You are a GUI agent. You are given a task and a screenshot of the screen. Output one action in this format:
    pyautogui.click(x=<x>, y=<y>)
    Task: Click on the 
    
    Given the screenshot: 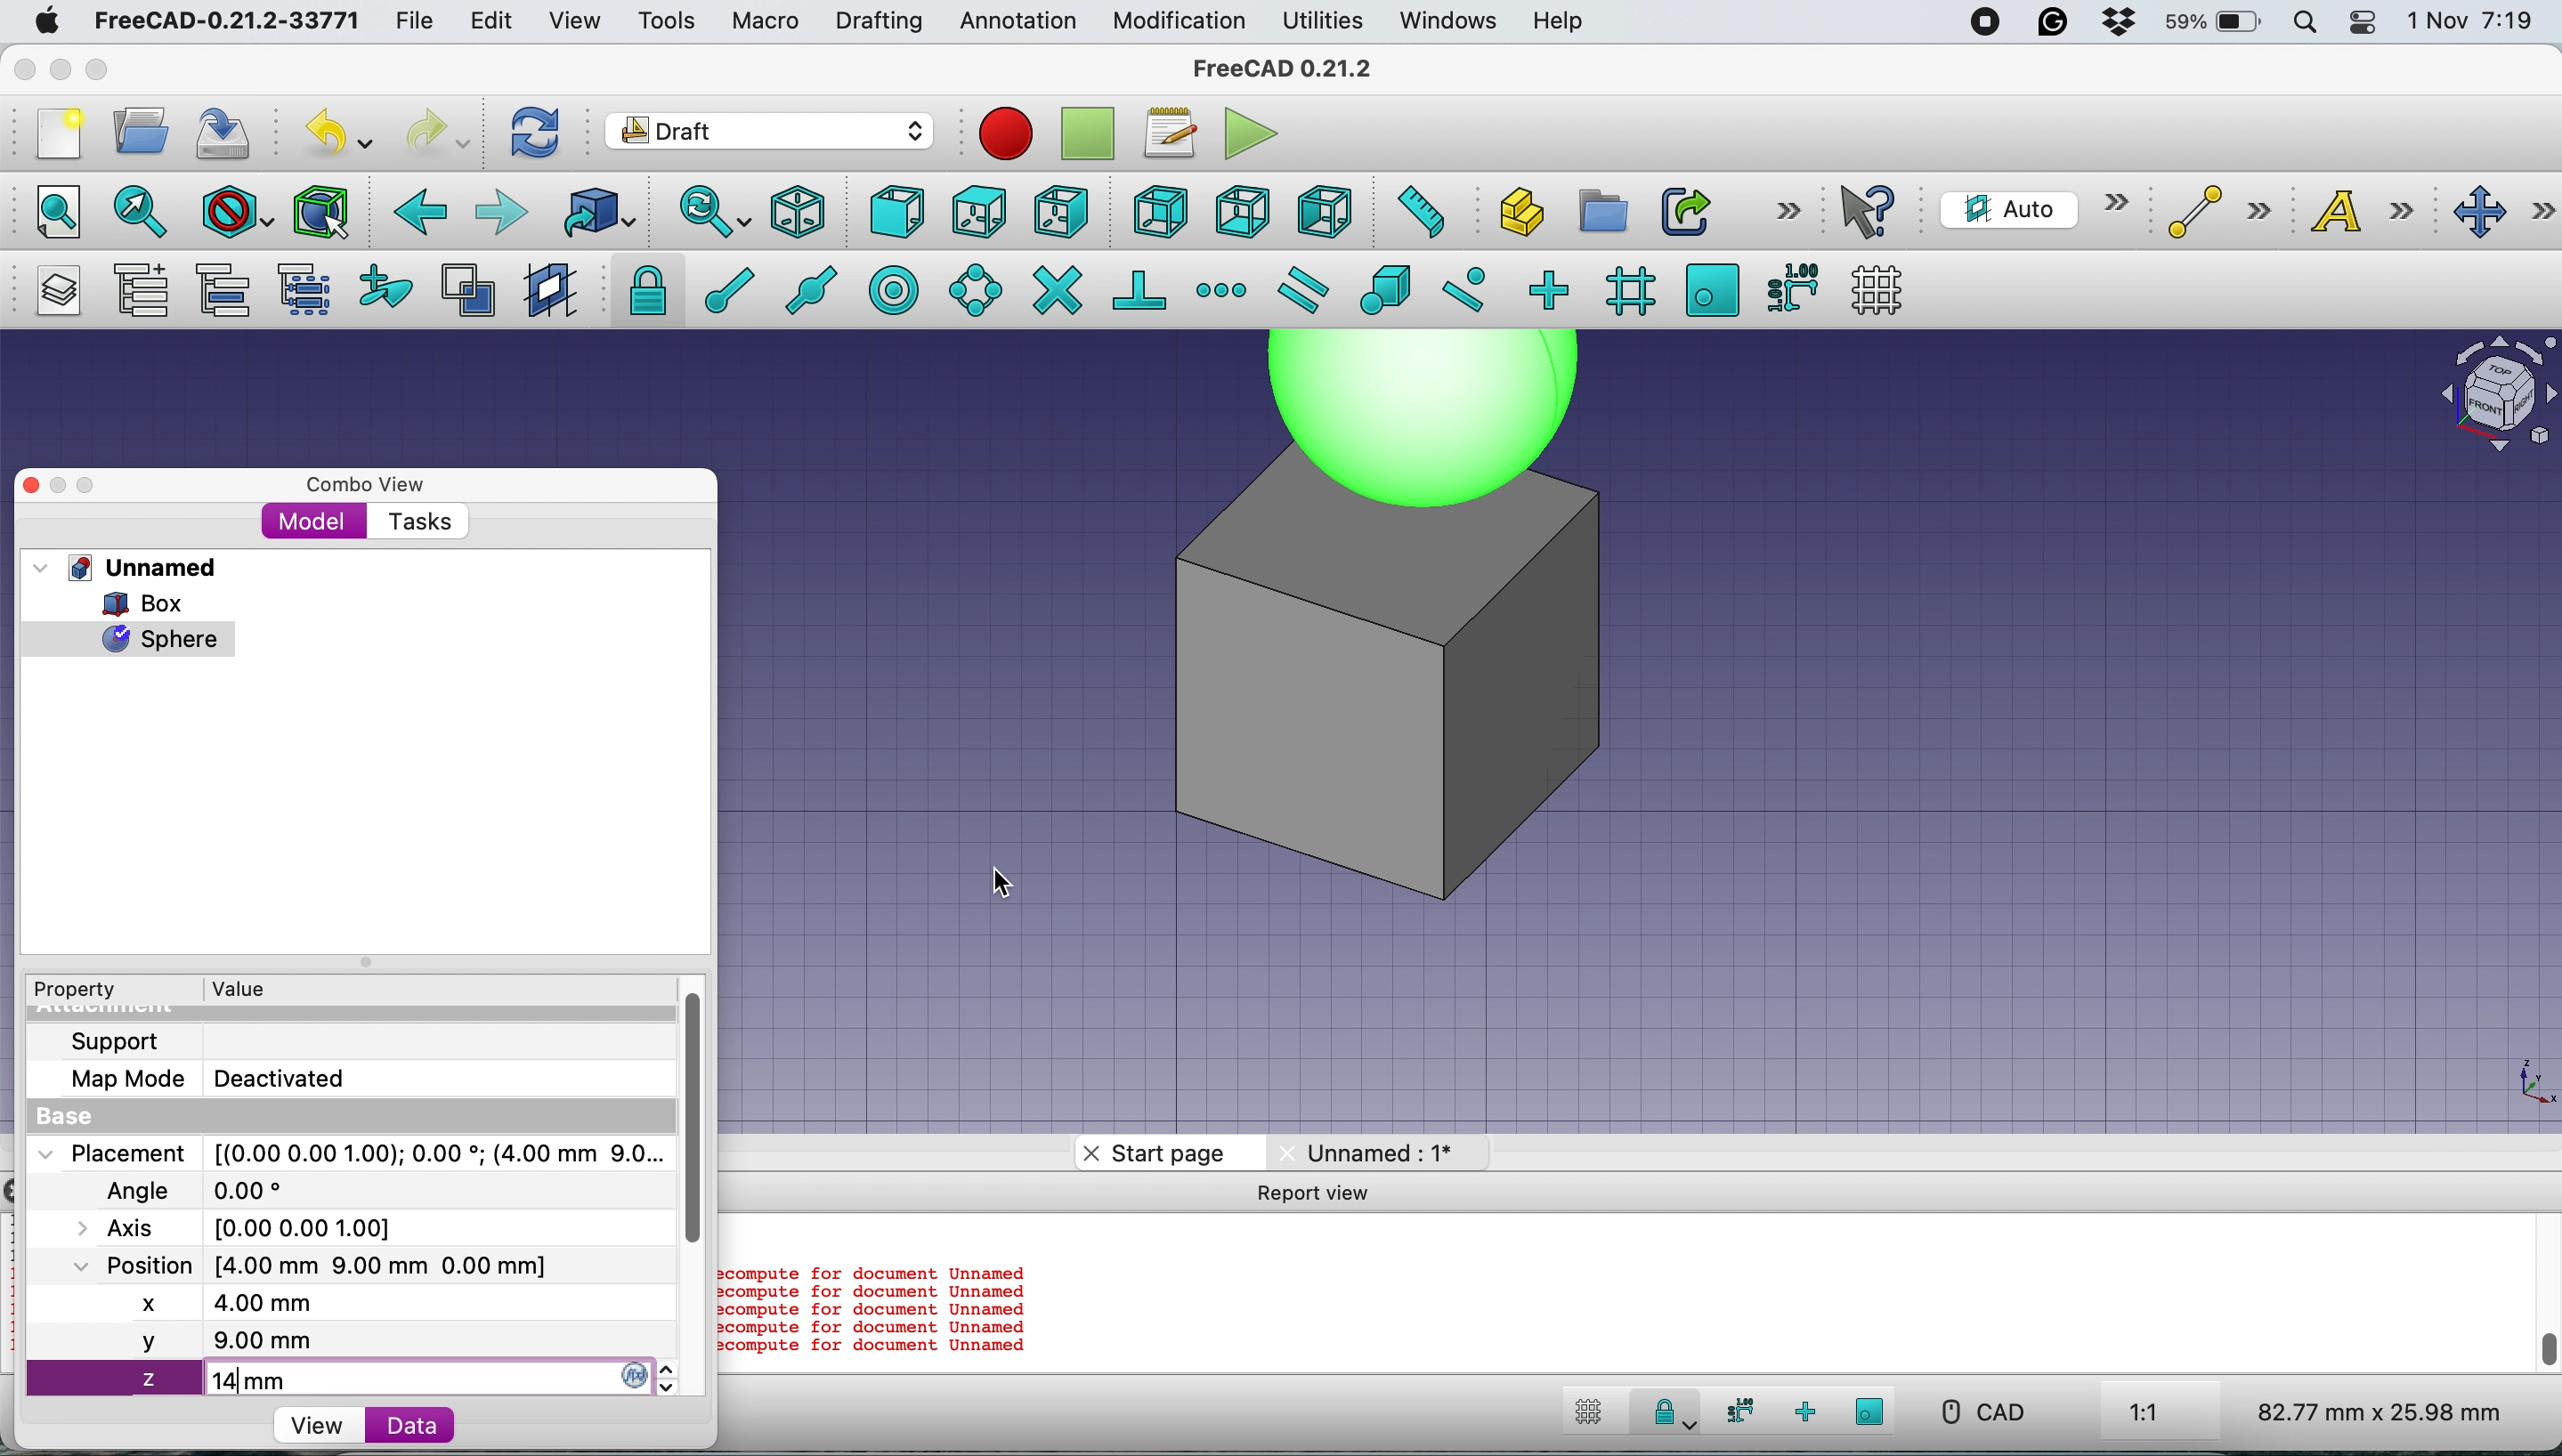 What is the action you would take?
    pyautogui.click(x=1422, y=419)
    